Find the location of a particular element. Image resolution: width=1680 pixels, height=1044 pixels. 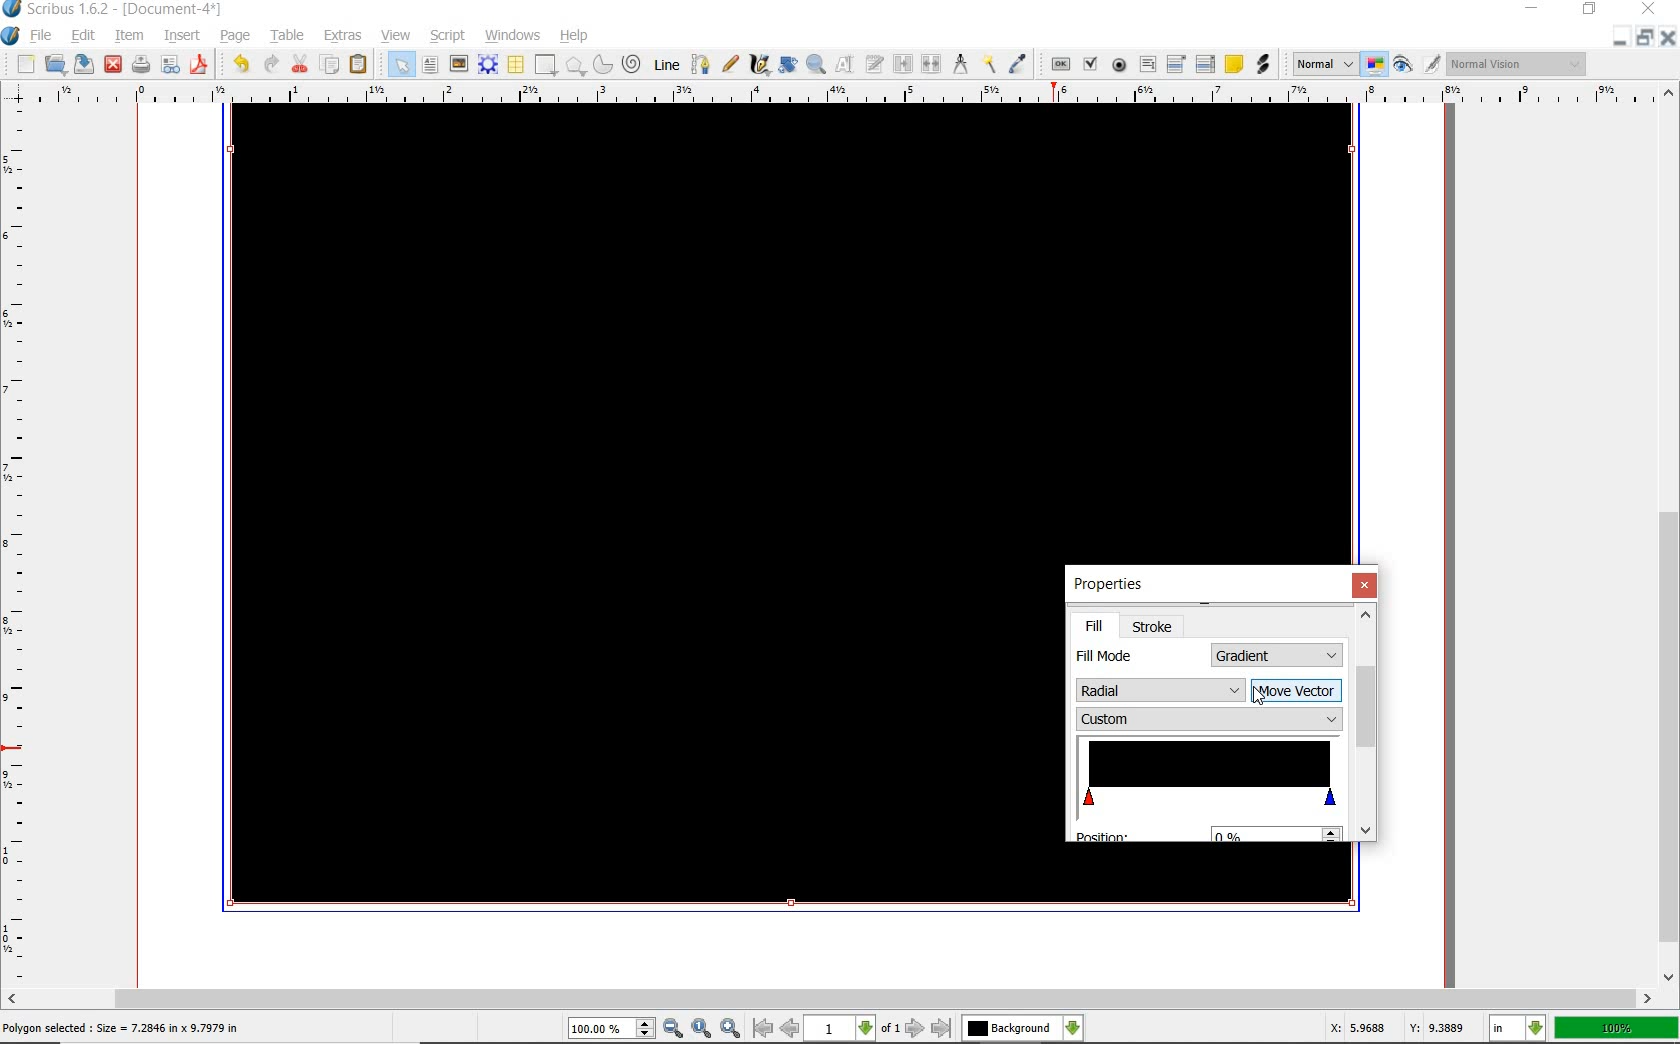

line is located at coordinates (666, 65).